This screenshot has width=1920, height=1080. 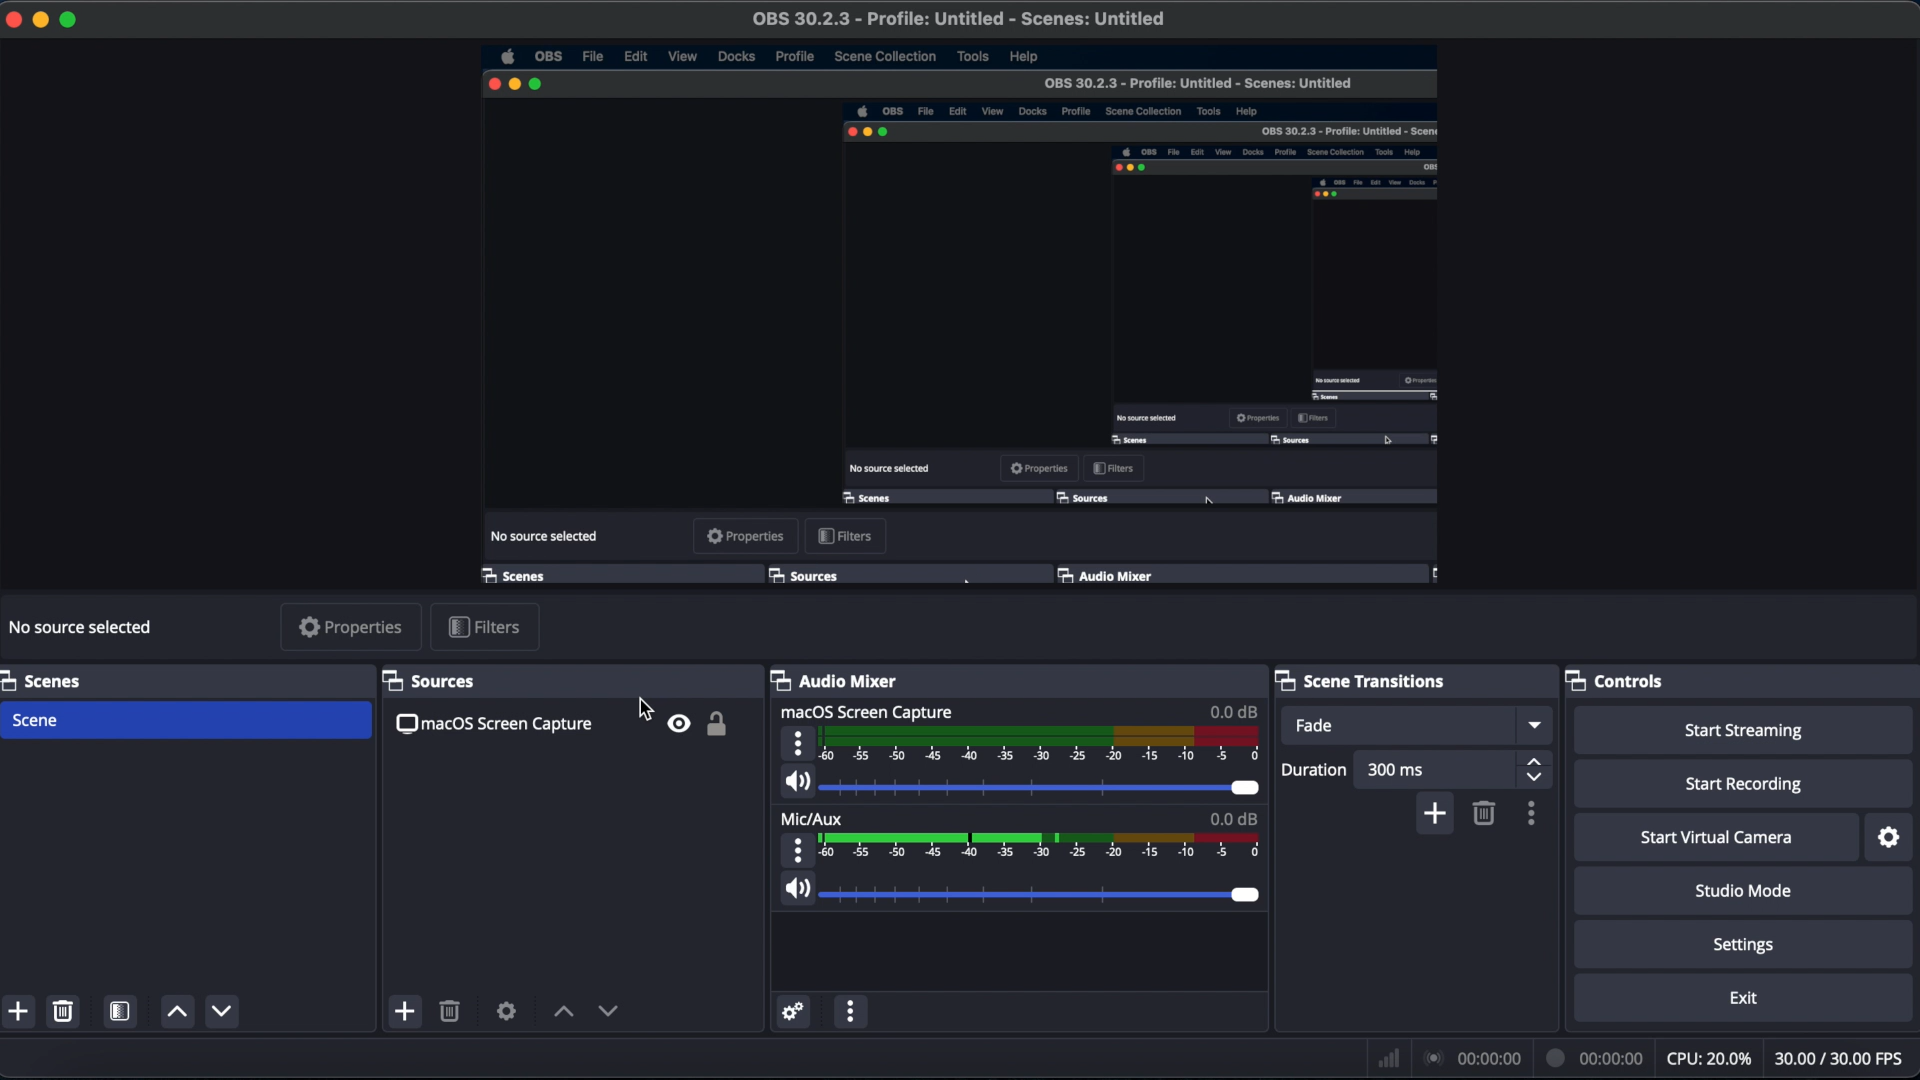 What do you see at coordinates (1359, 680) in the screenshot?
I see `scene transitions` at bounding box center [1359, 680].